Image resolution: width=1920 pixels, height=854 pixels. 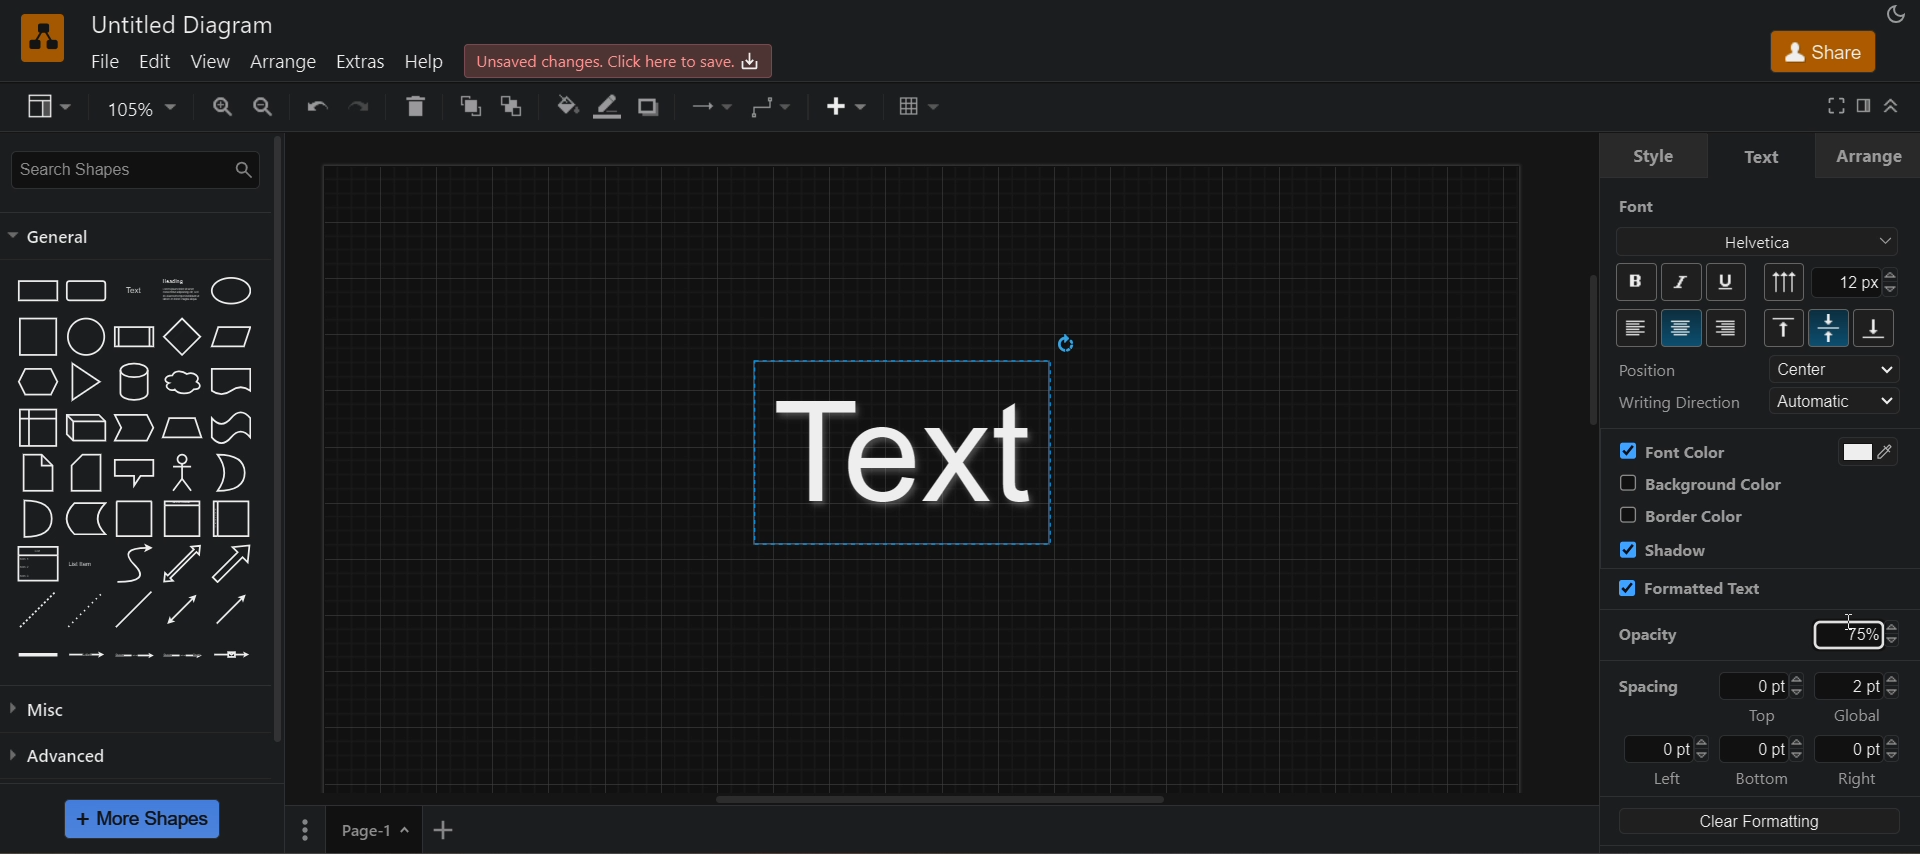 What do you see at coordinates (1653, 156) in the screenshot?
I see `style` at bounding box center [1653, 156].